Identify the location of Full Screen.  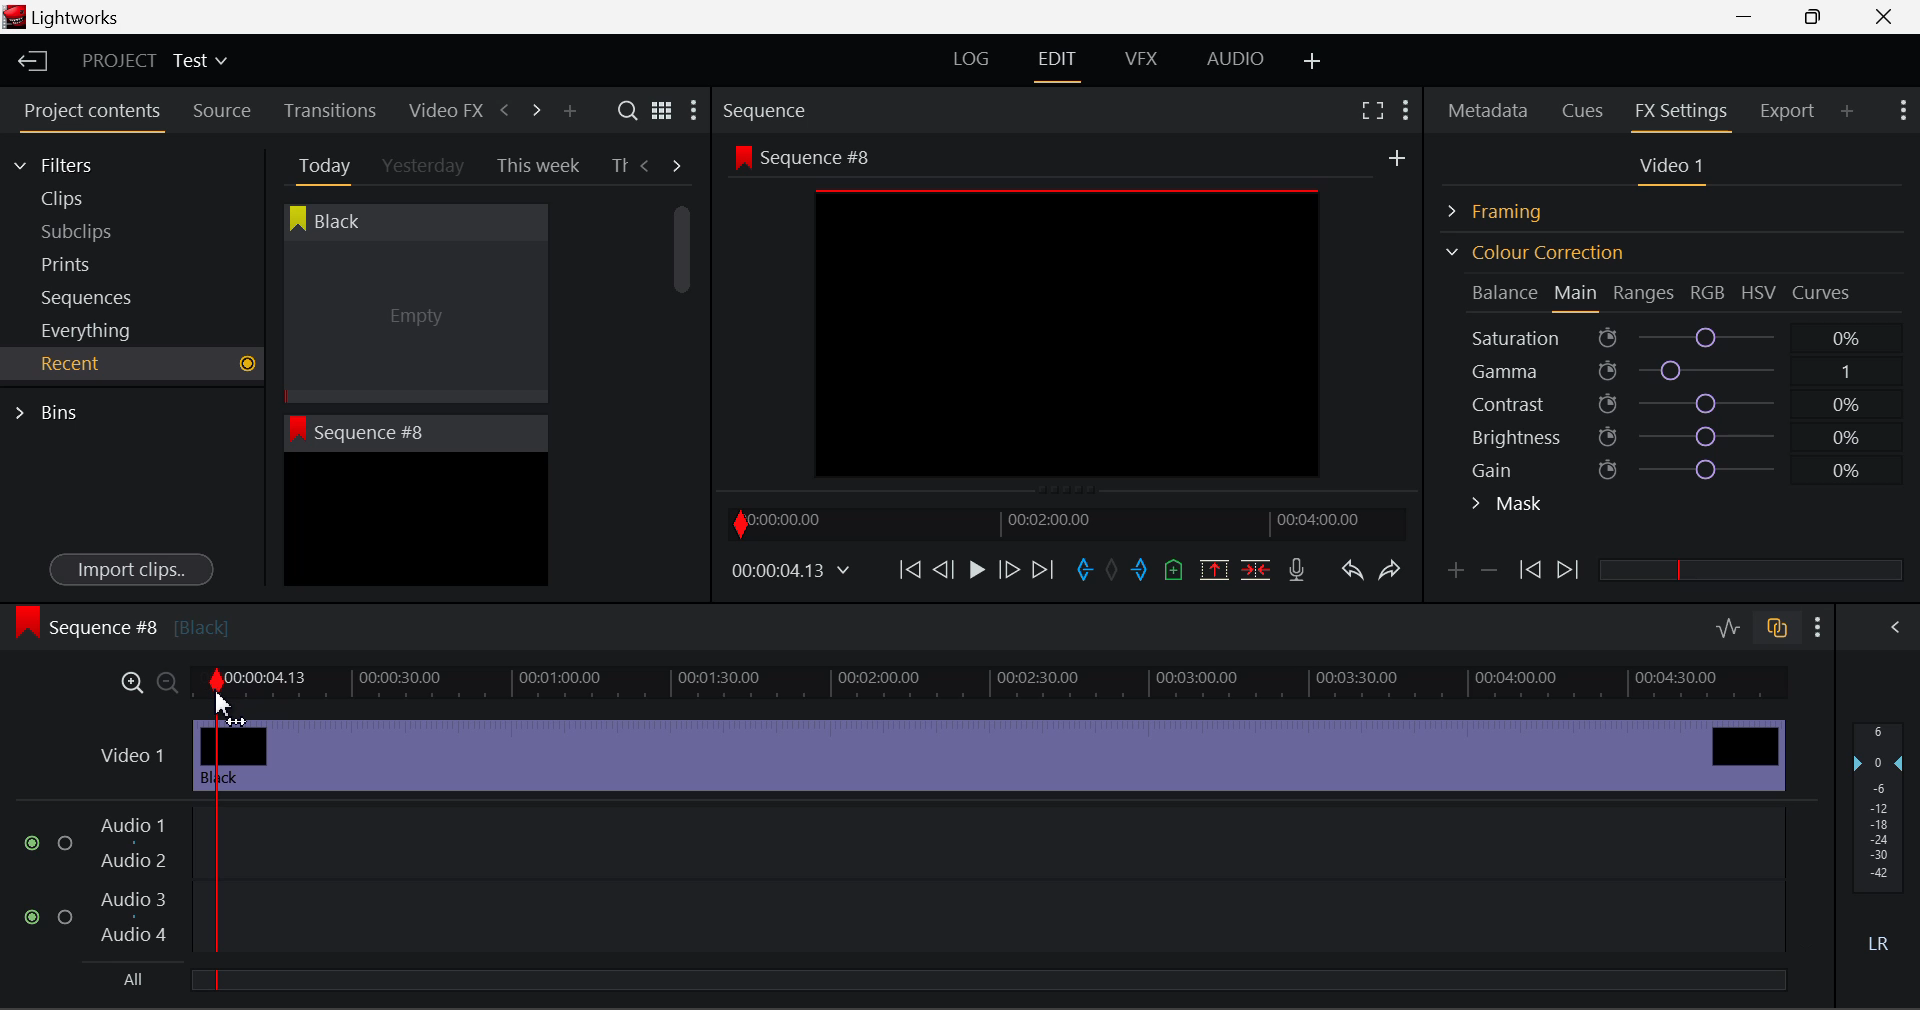
(1372, 109).